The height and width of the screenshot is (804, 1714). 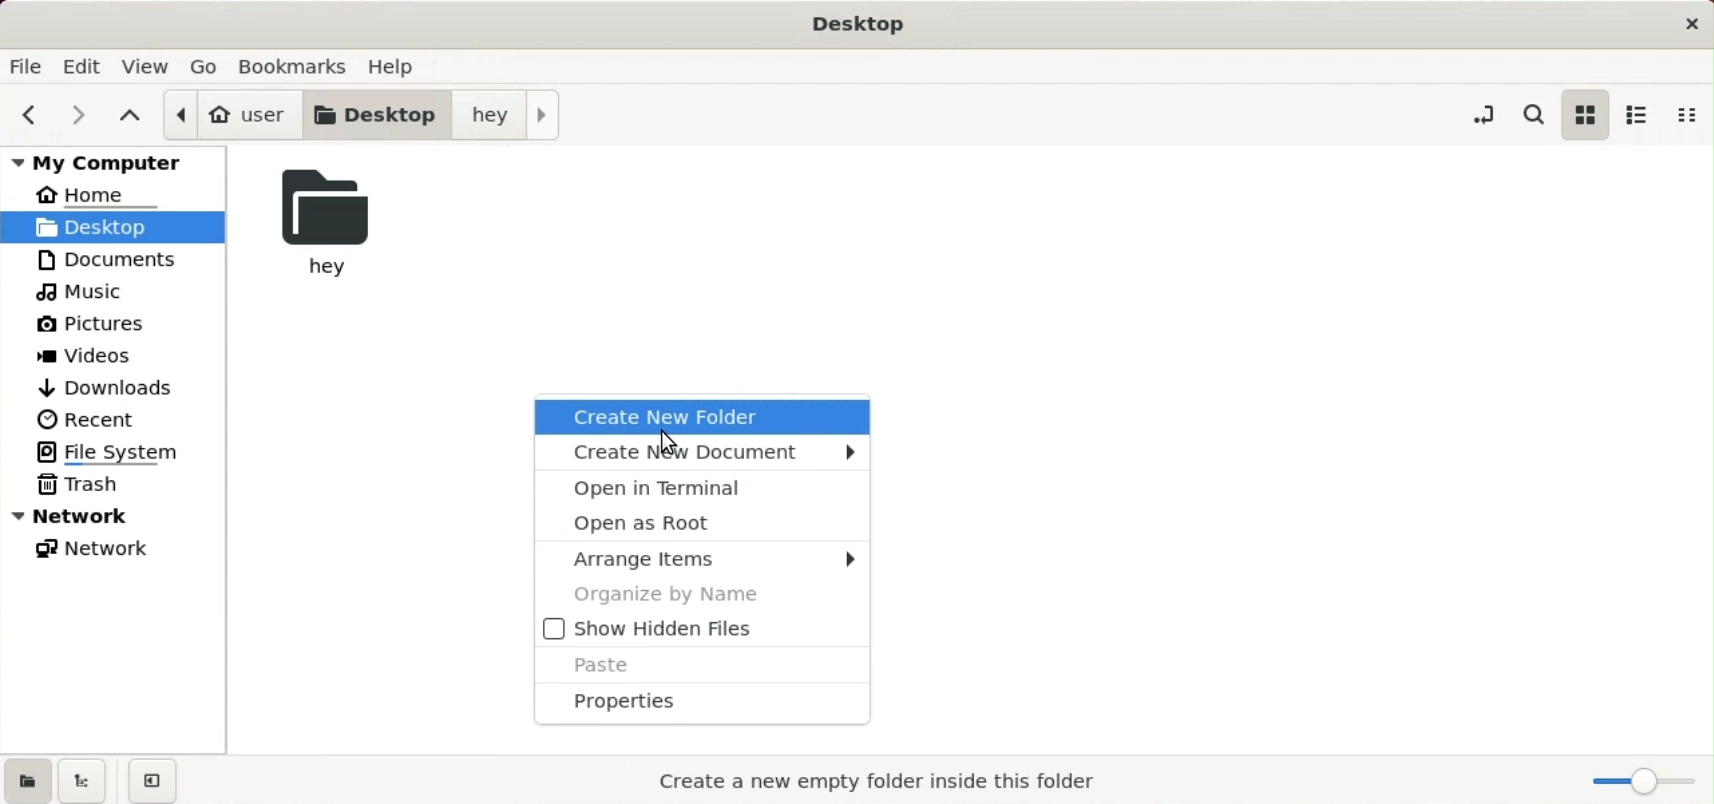 I want to click on close, so click(x=1690, y=25).